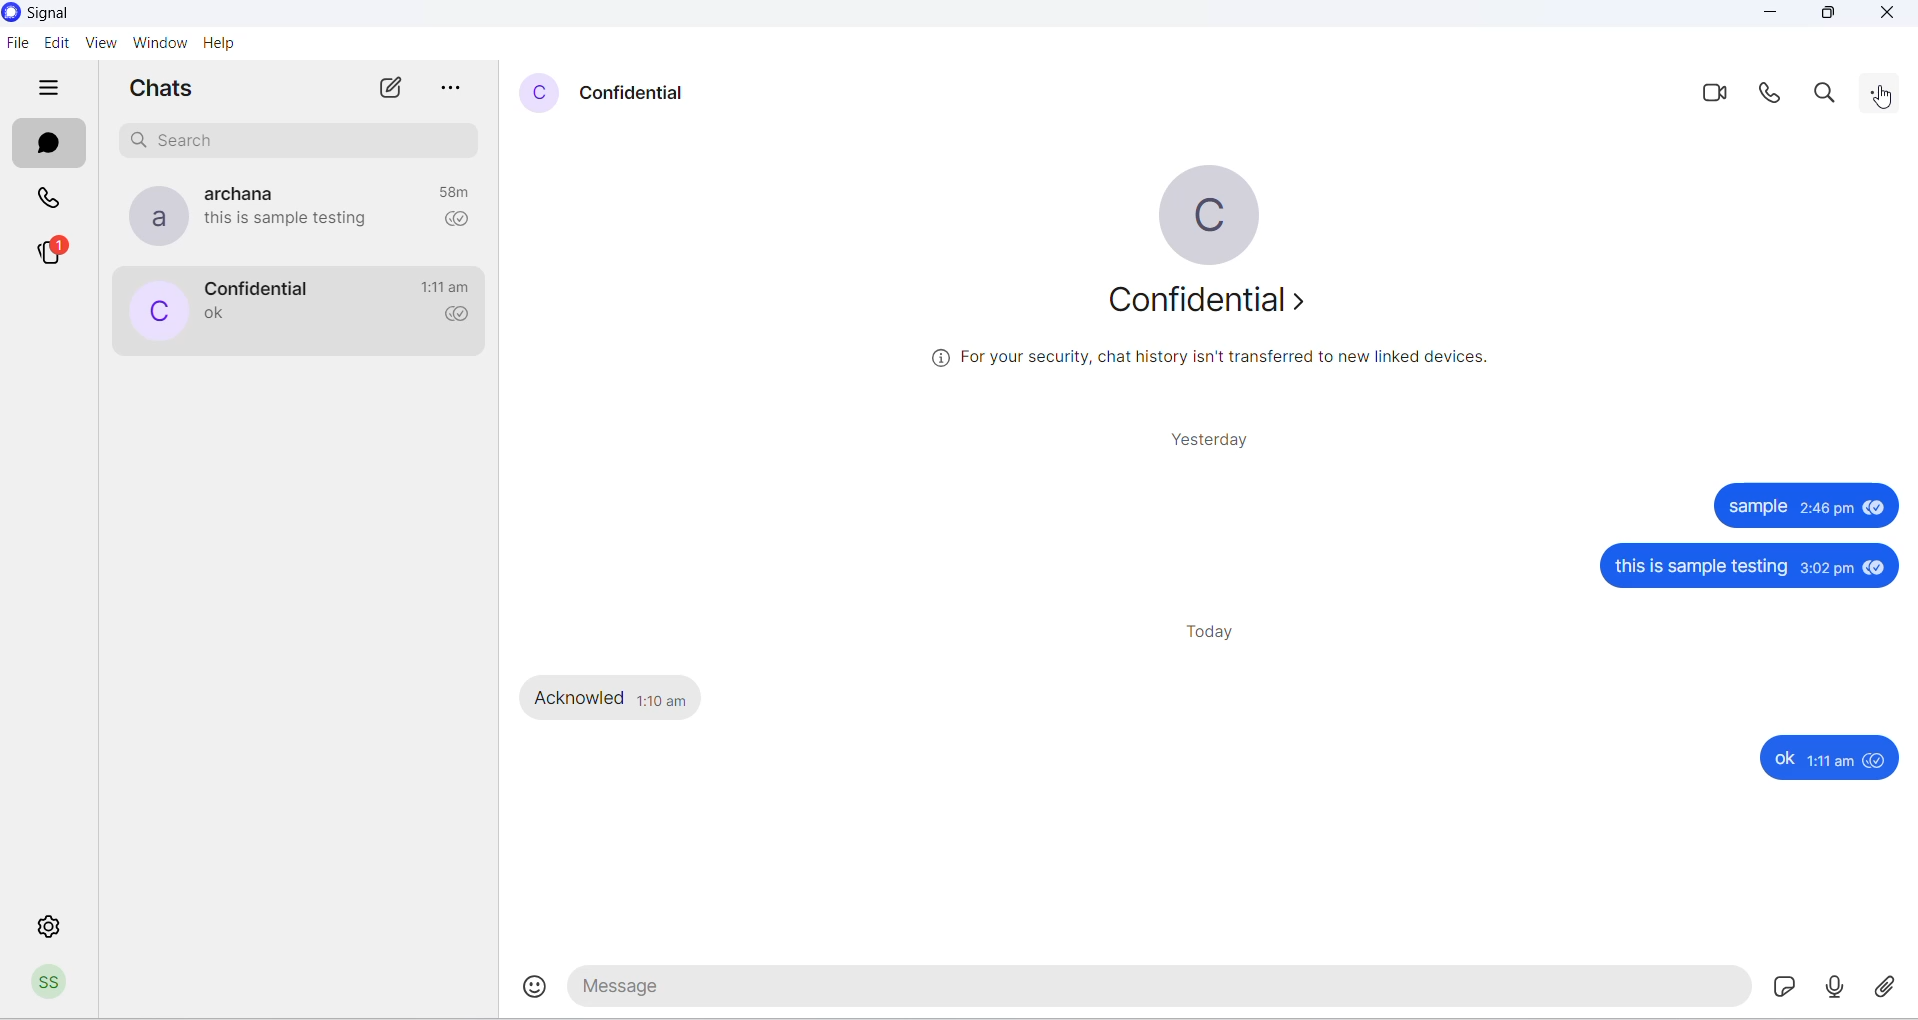 This screenshot has height=1020, width=1918. Describe the element at coordinates (55, 44) in the screenshot. I see `edit` at that location.